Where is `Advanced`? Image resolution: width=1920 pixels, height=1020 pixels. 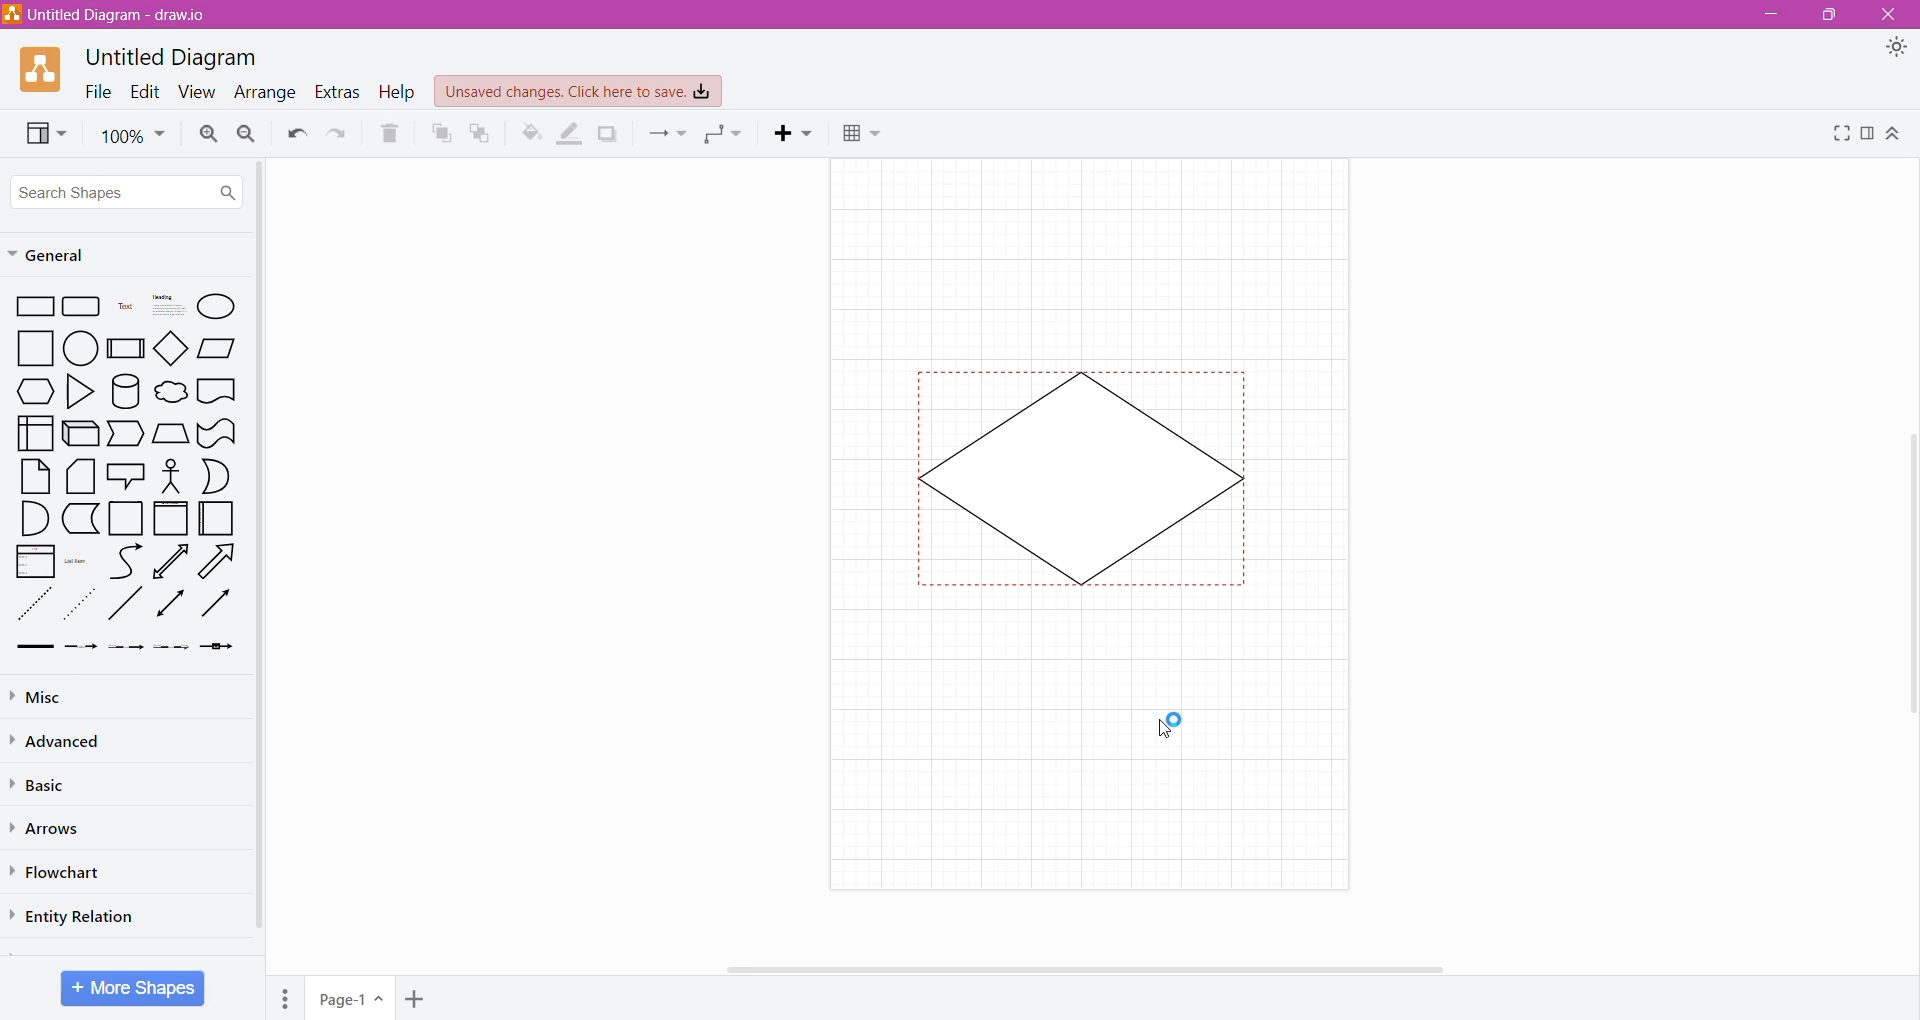
Advanced is located at coordinates (68, 742).